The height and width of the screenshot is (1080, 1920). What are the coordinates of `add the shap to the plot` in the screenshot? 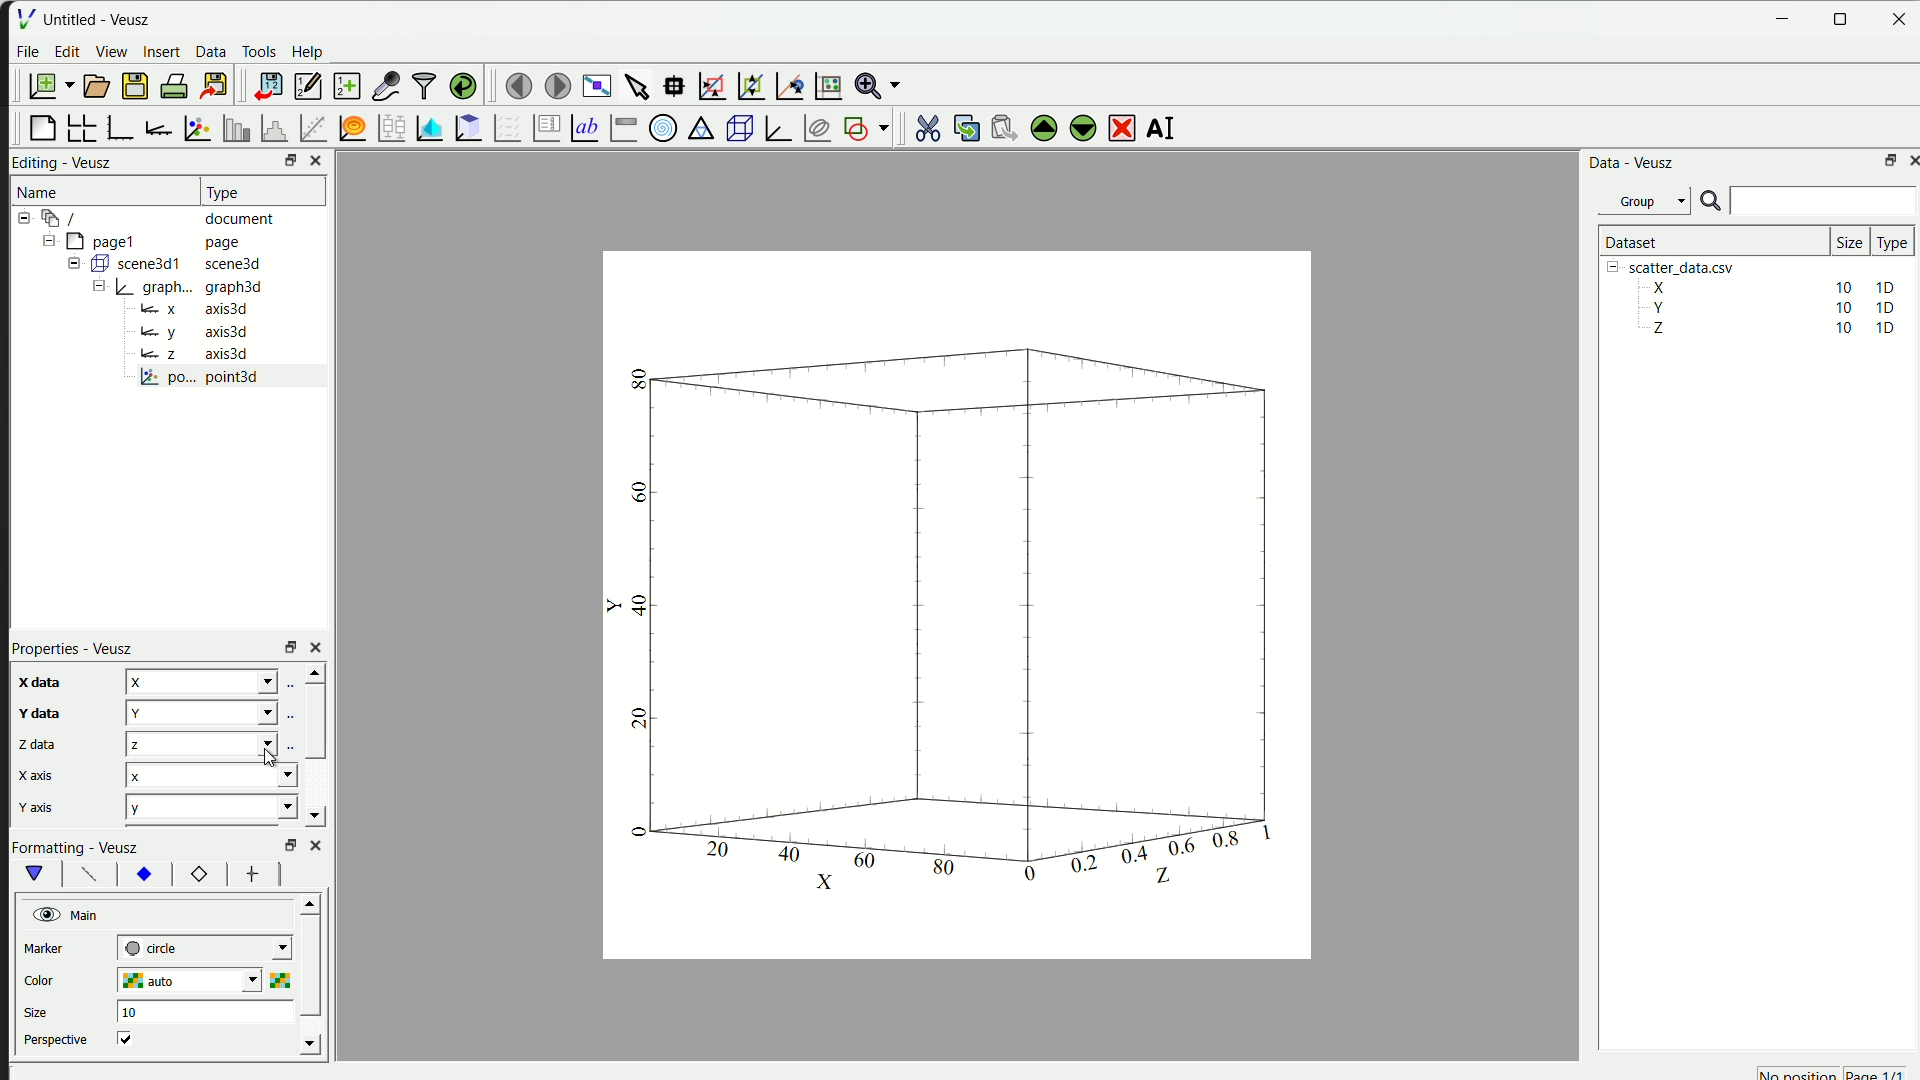 It's located at (865, 127).